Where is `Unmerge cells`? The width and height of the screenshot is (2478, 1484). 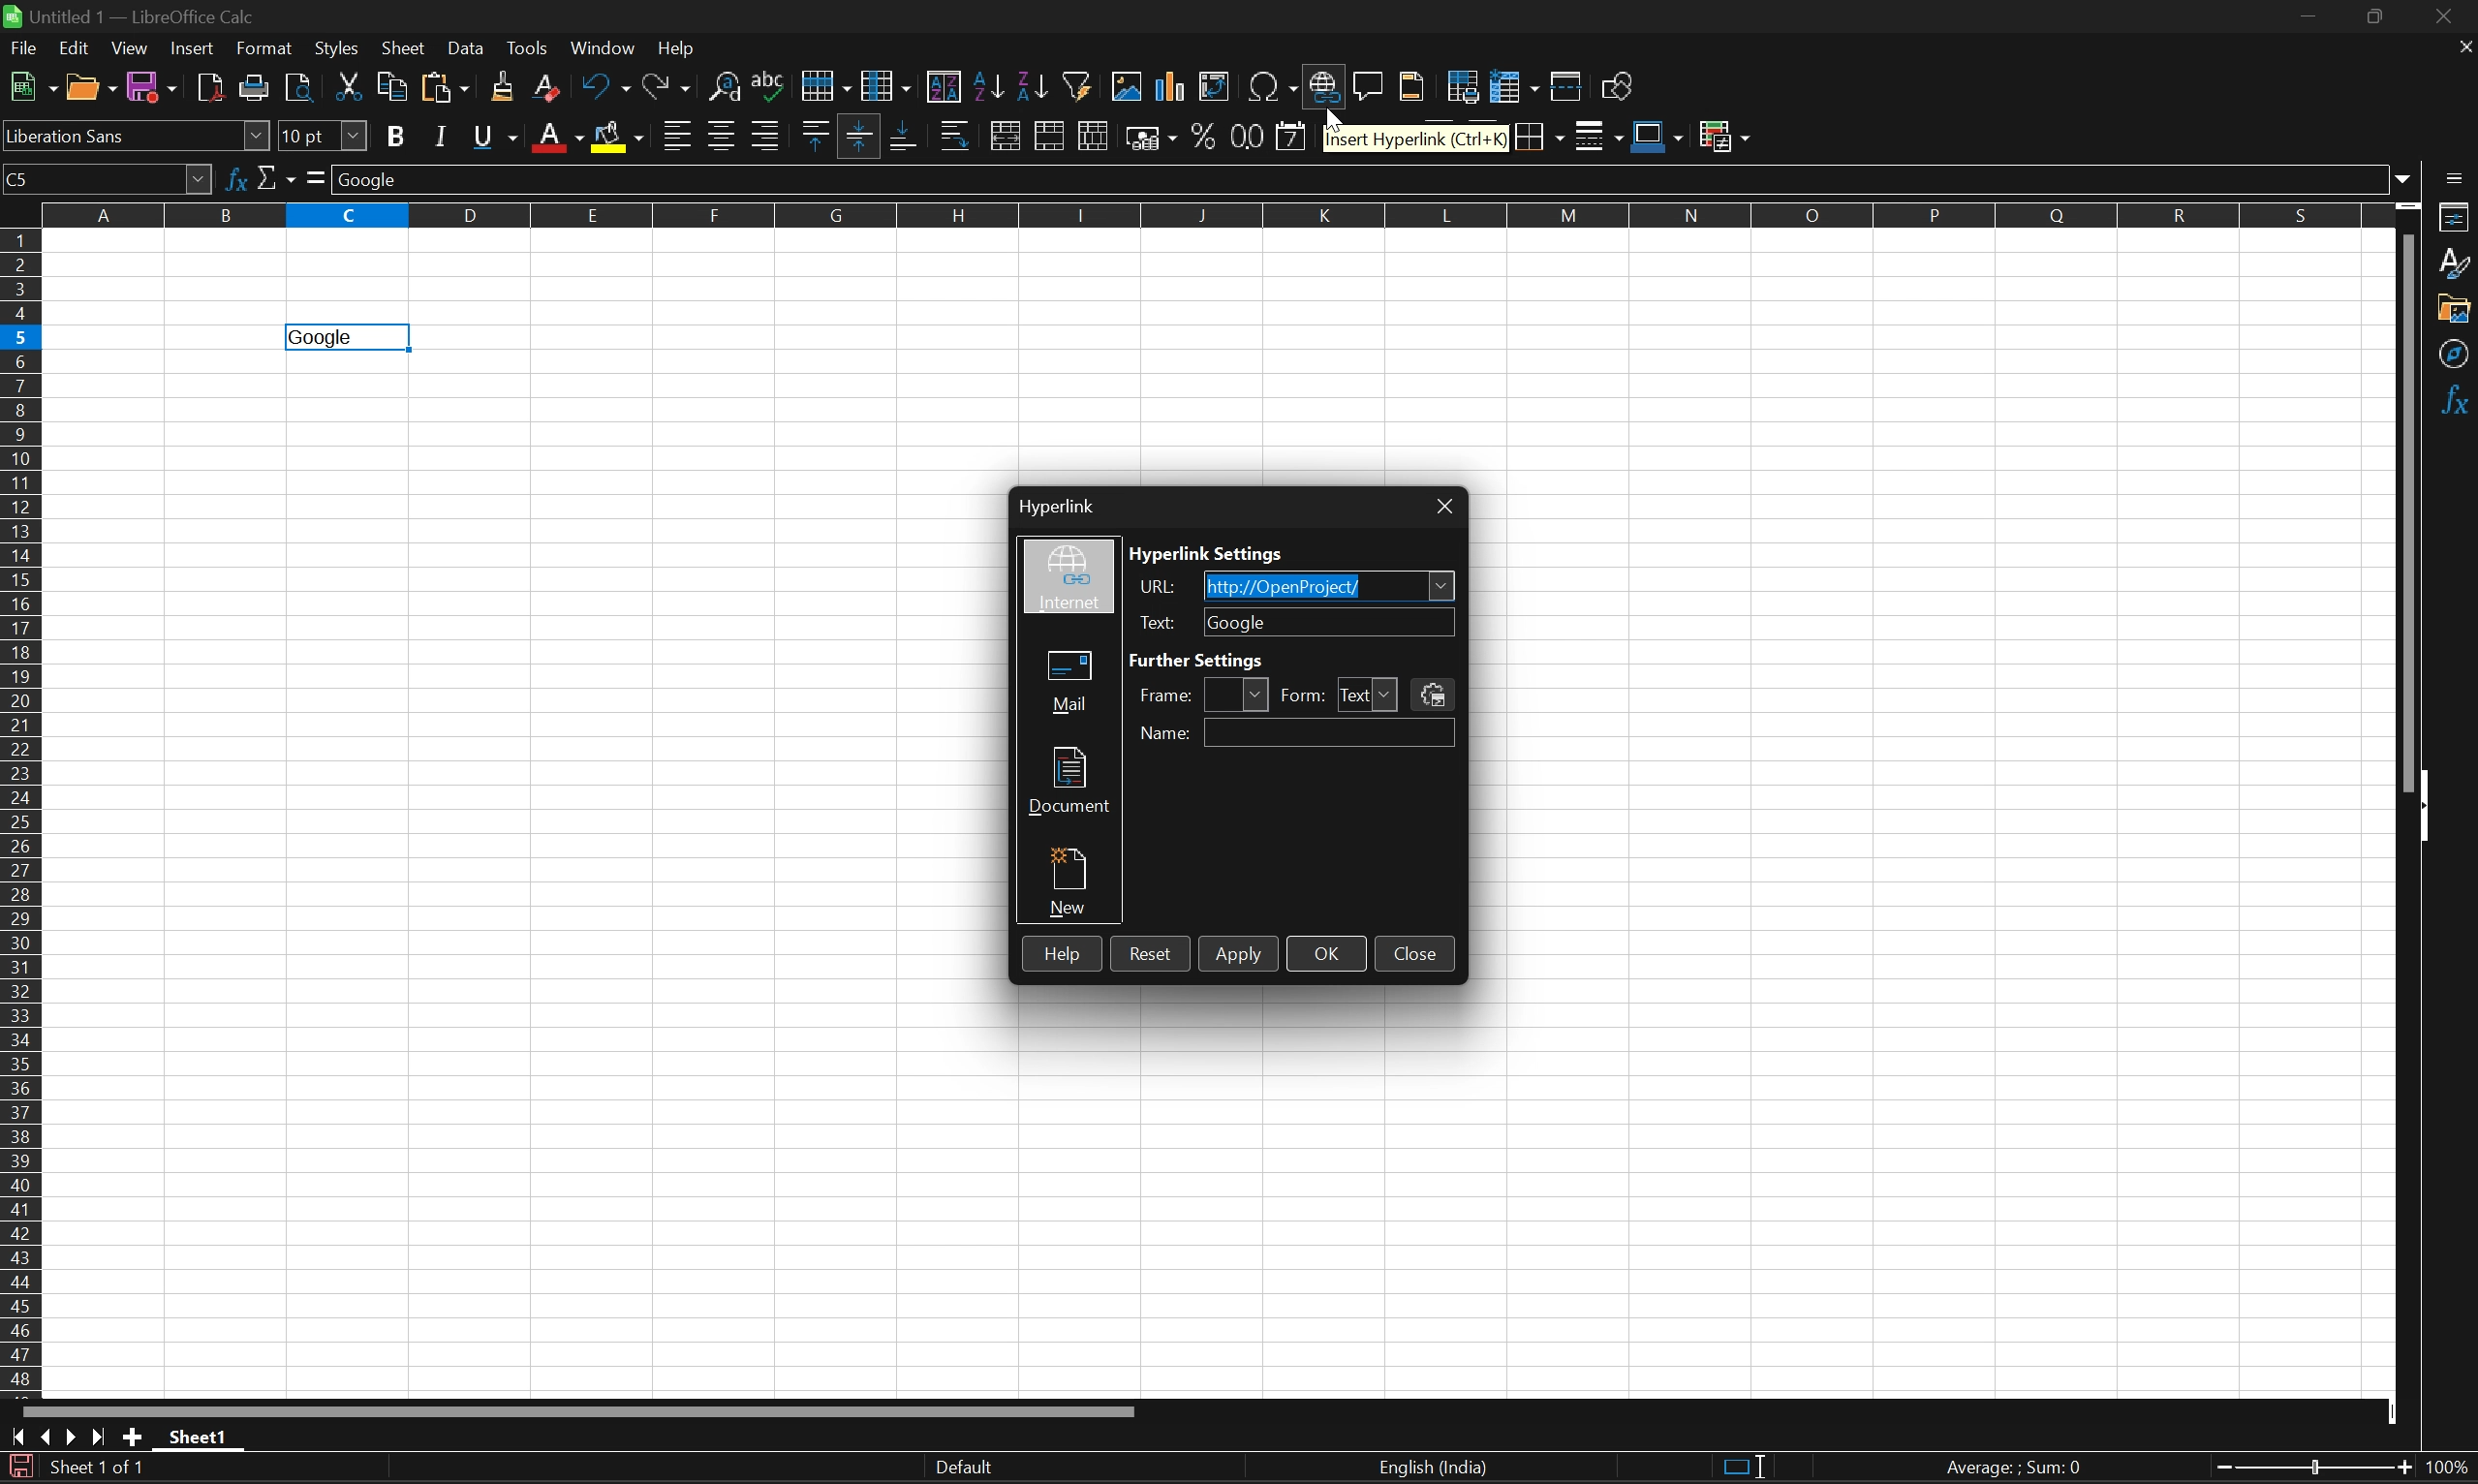
Unmerge cells is located at coordinates (1093, 138).